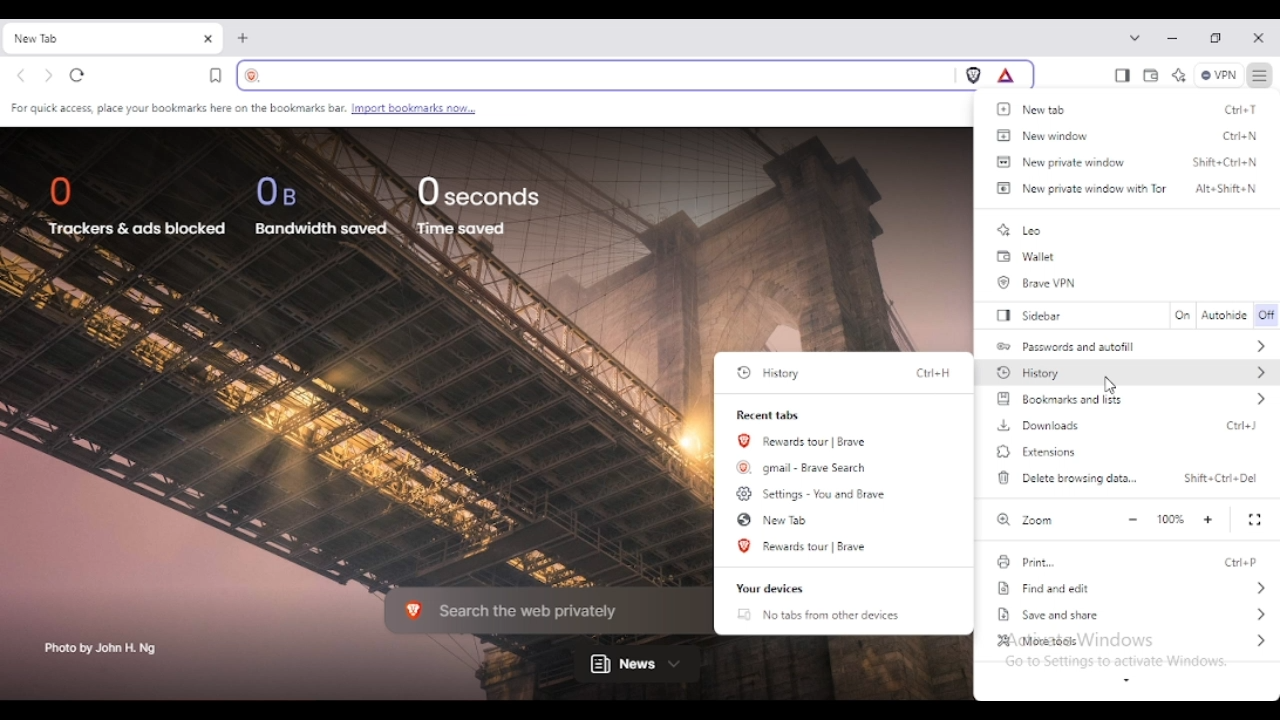 This screenshot has height=720, width=1280. Describe the element at coordinates (933, 373) in the screenshot. I see `shortcut for history` at that location.